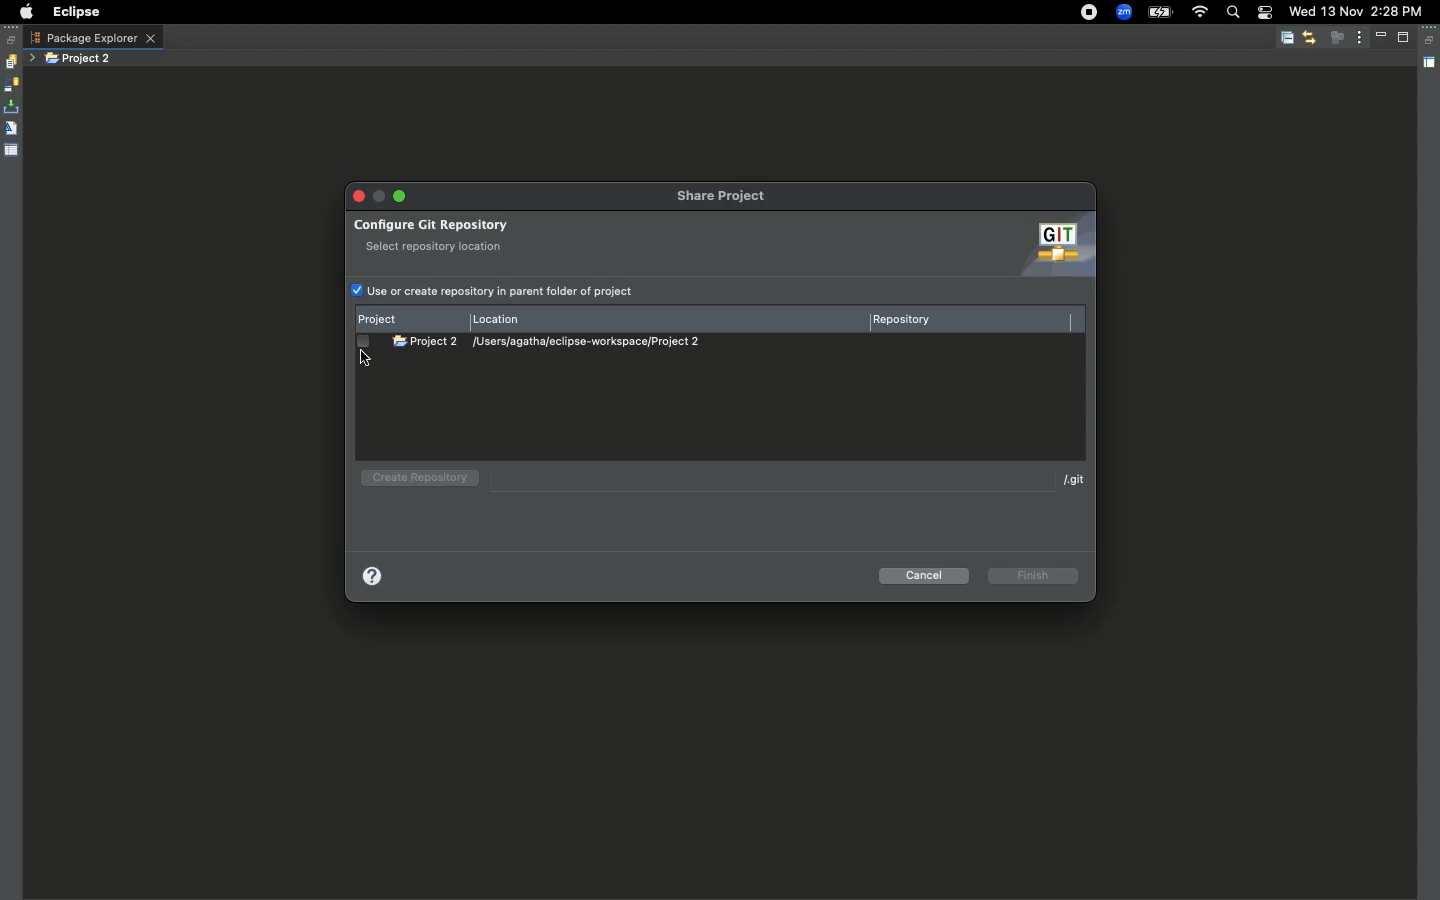 Image resolution: width=1440 pixels, height=900 pixels. Describe the element at coordinates (416, 478) in the screenshot. I see `Create Repository` at that location.